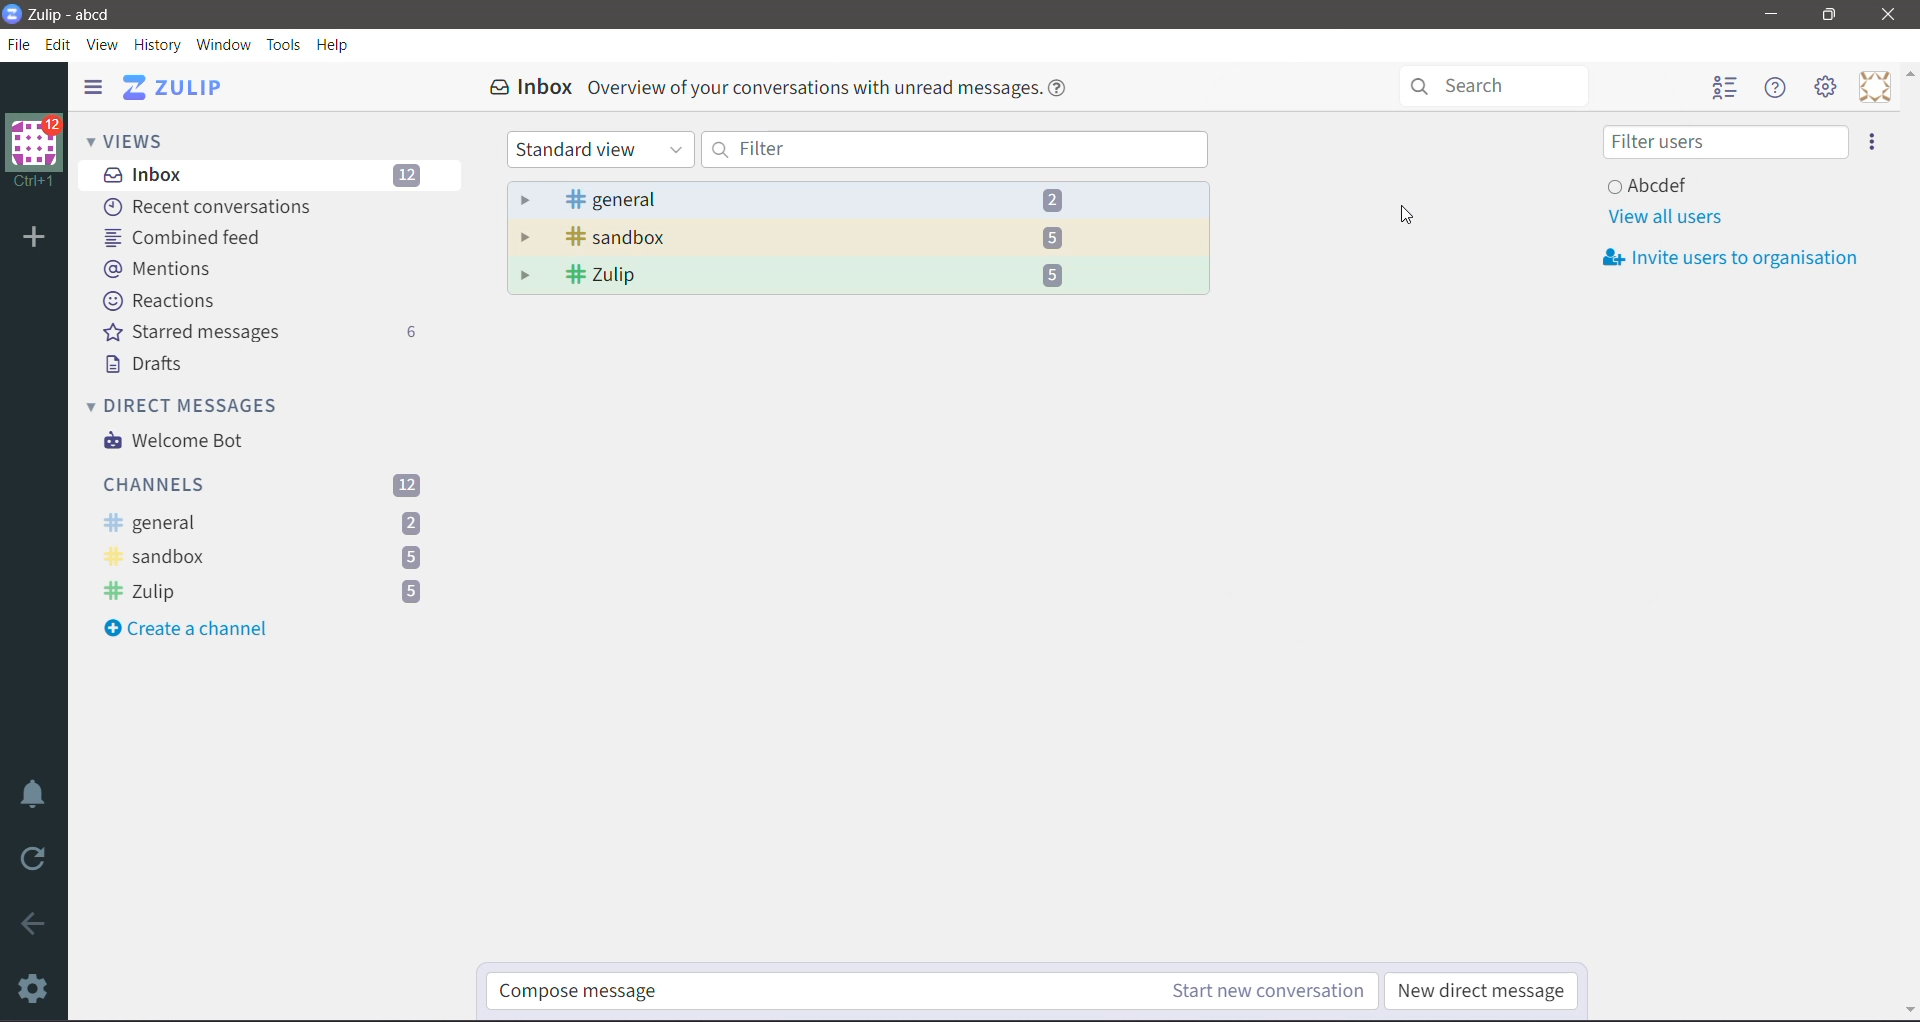  Describe the element at coordinates (1490, 86) in the screenshot. I see `search` at that location.